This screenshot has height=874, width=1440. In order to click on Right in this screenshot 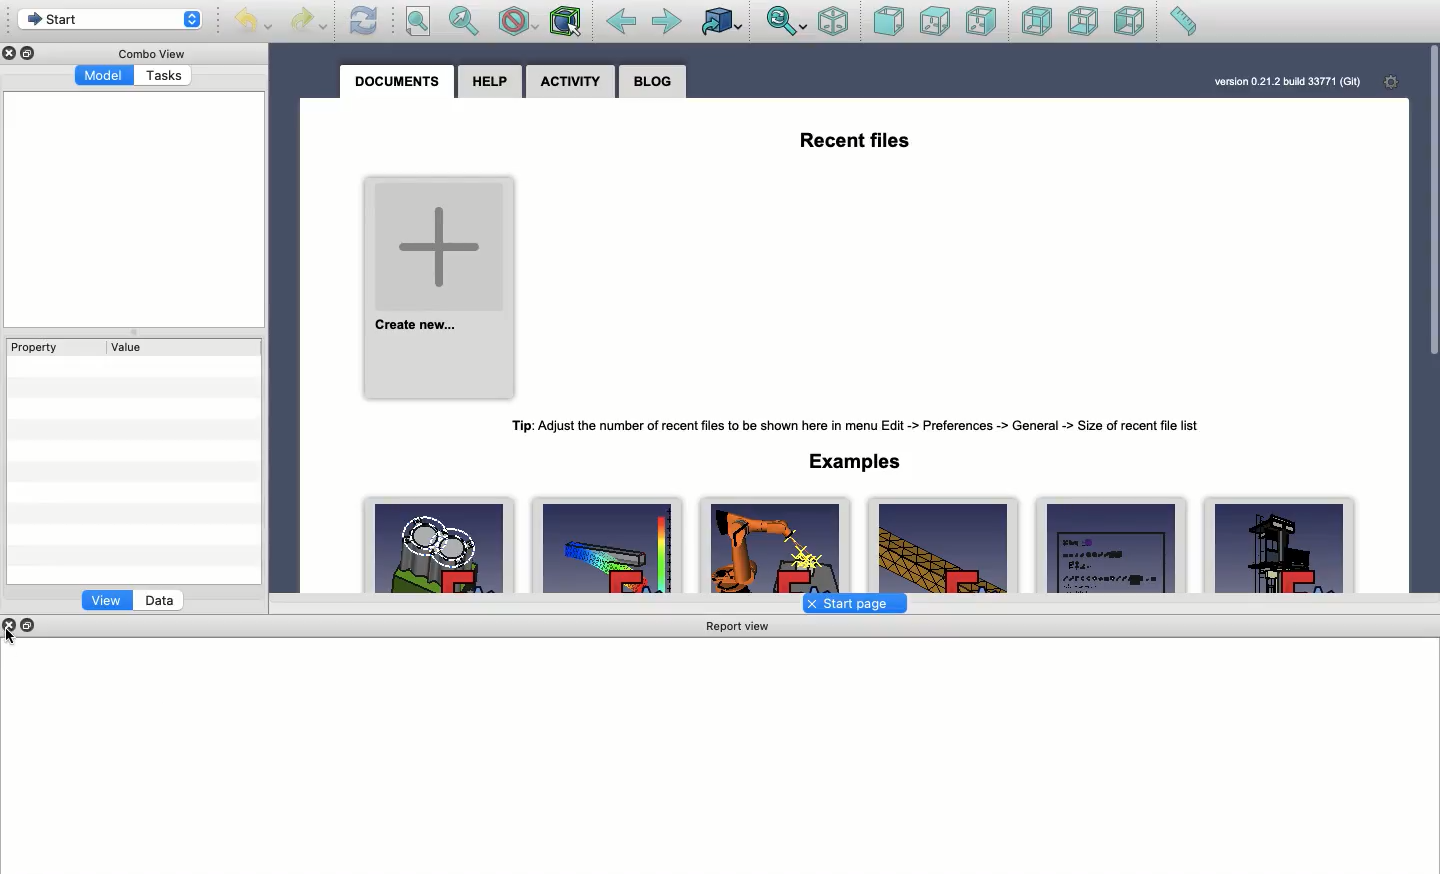, I will do `click(983, 20)`.